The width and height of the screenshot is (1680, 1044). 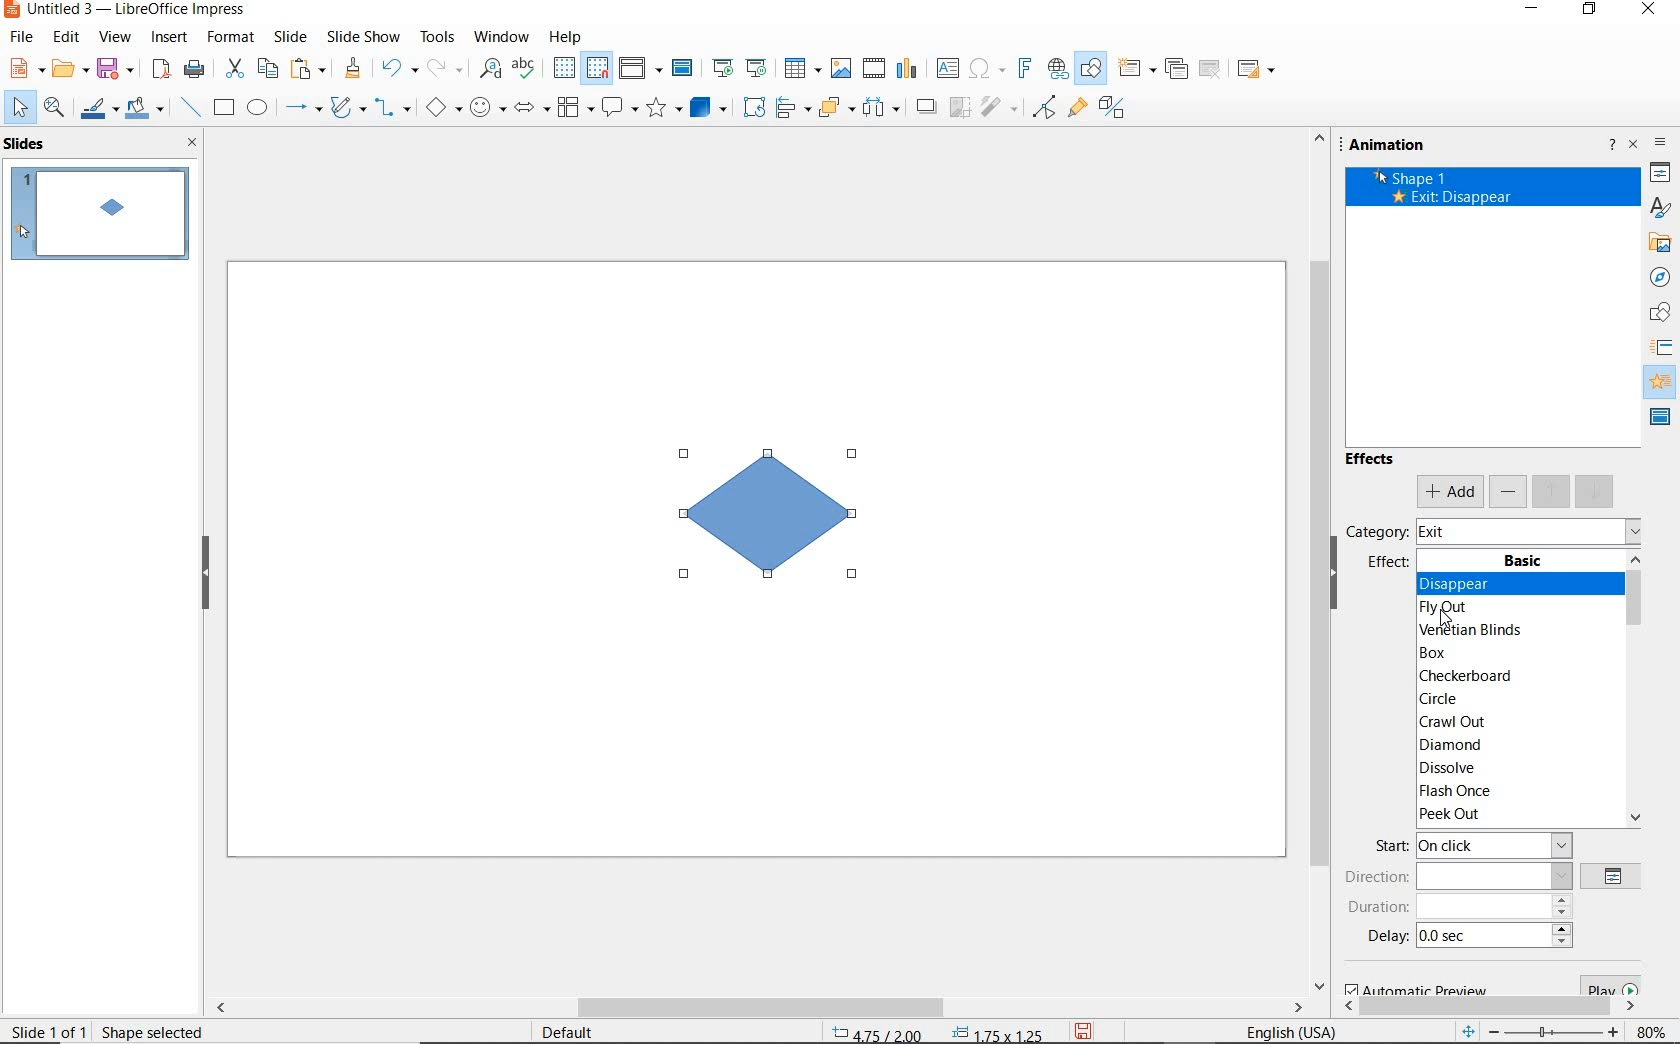 What do you see at coordinates (267, 70) in the screenshot?
I see `copy` at bounding box center [267, 70].